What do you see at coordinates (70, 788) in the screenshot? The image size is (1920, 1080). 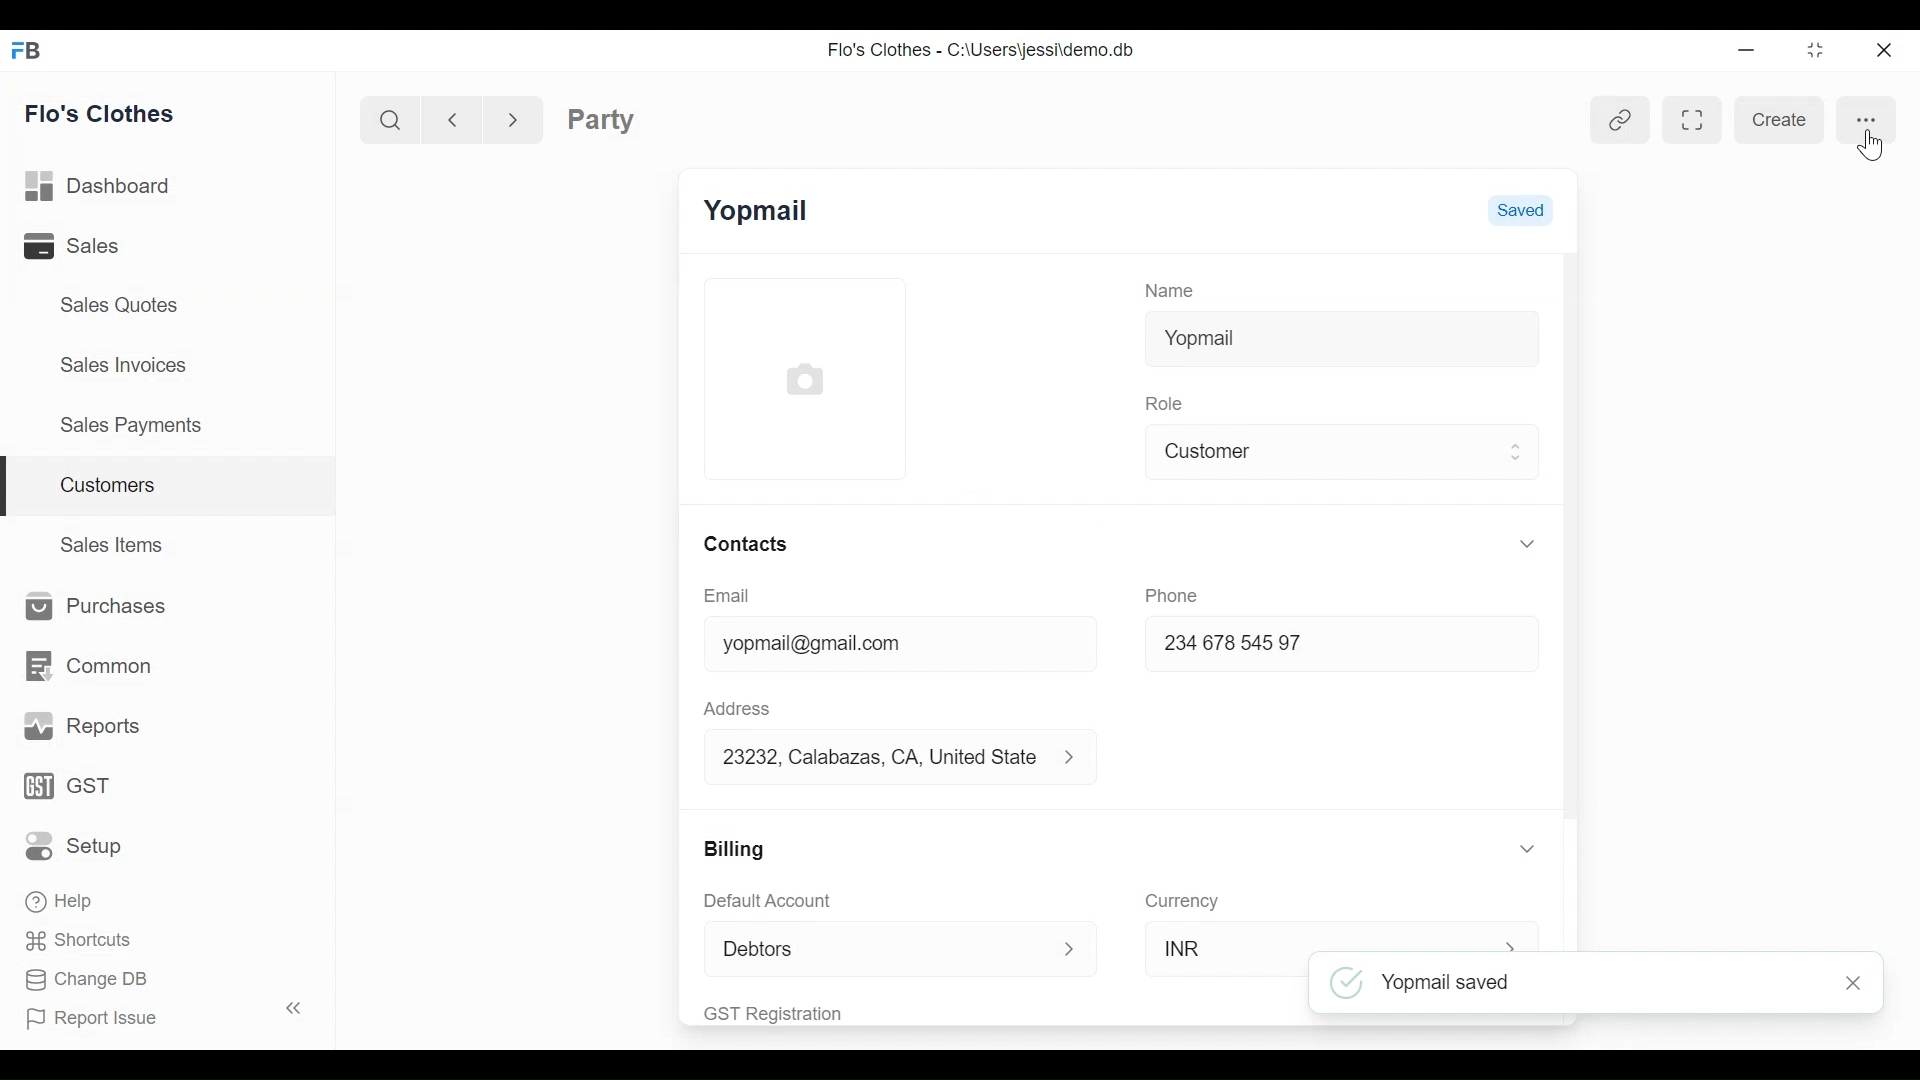 I see `GST` at bounding box center [70, 788].